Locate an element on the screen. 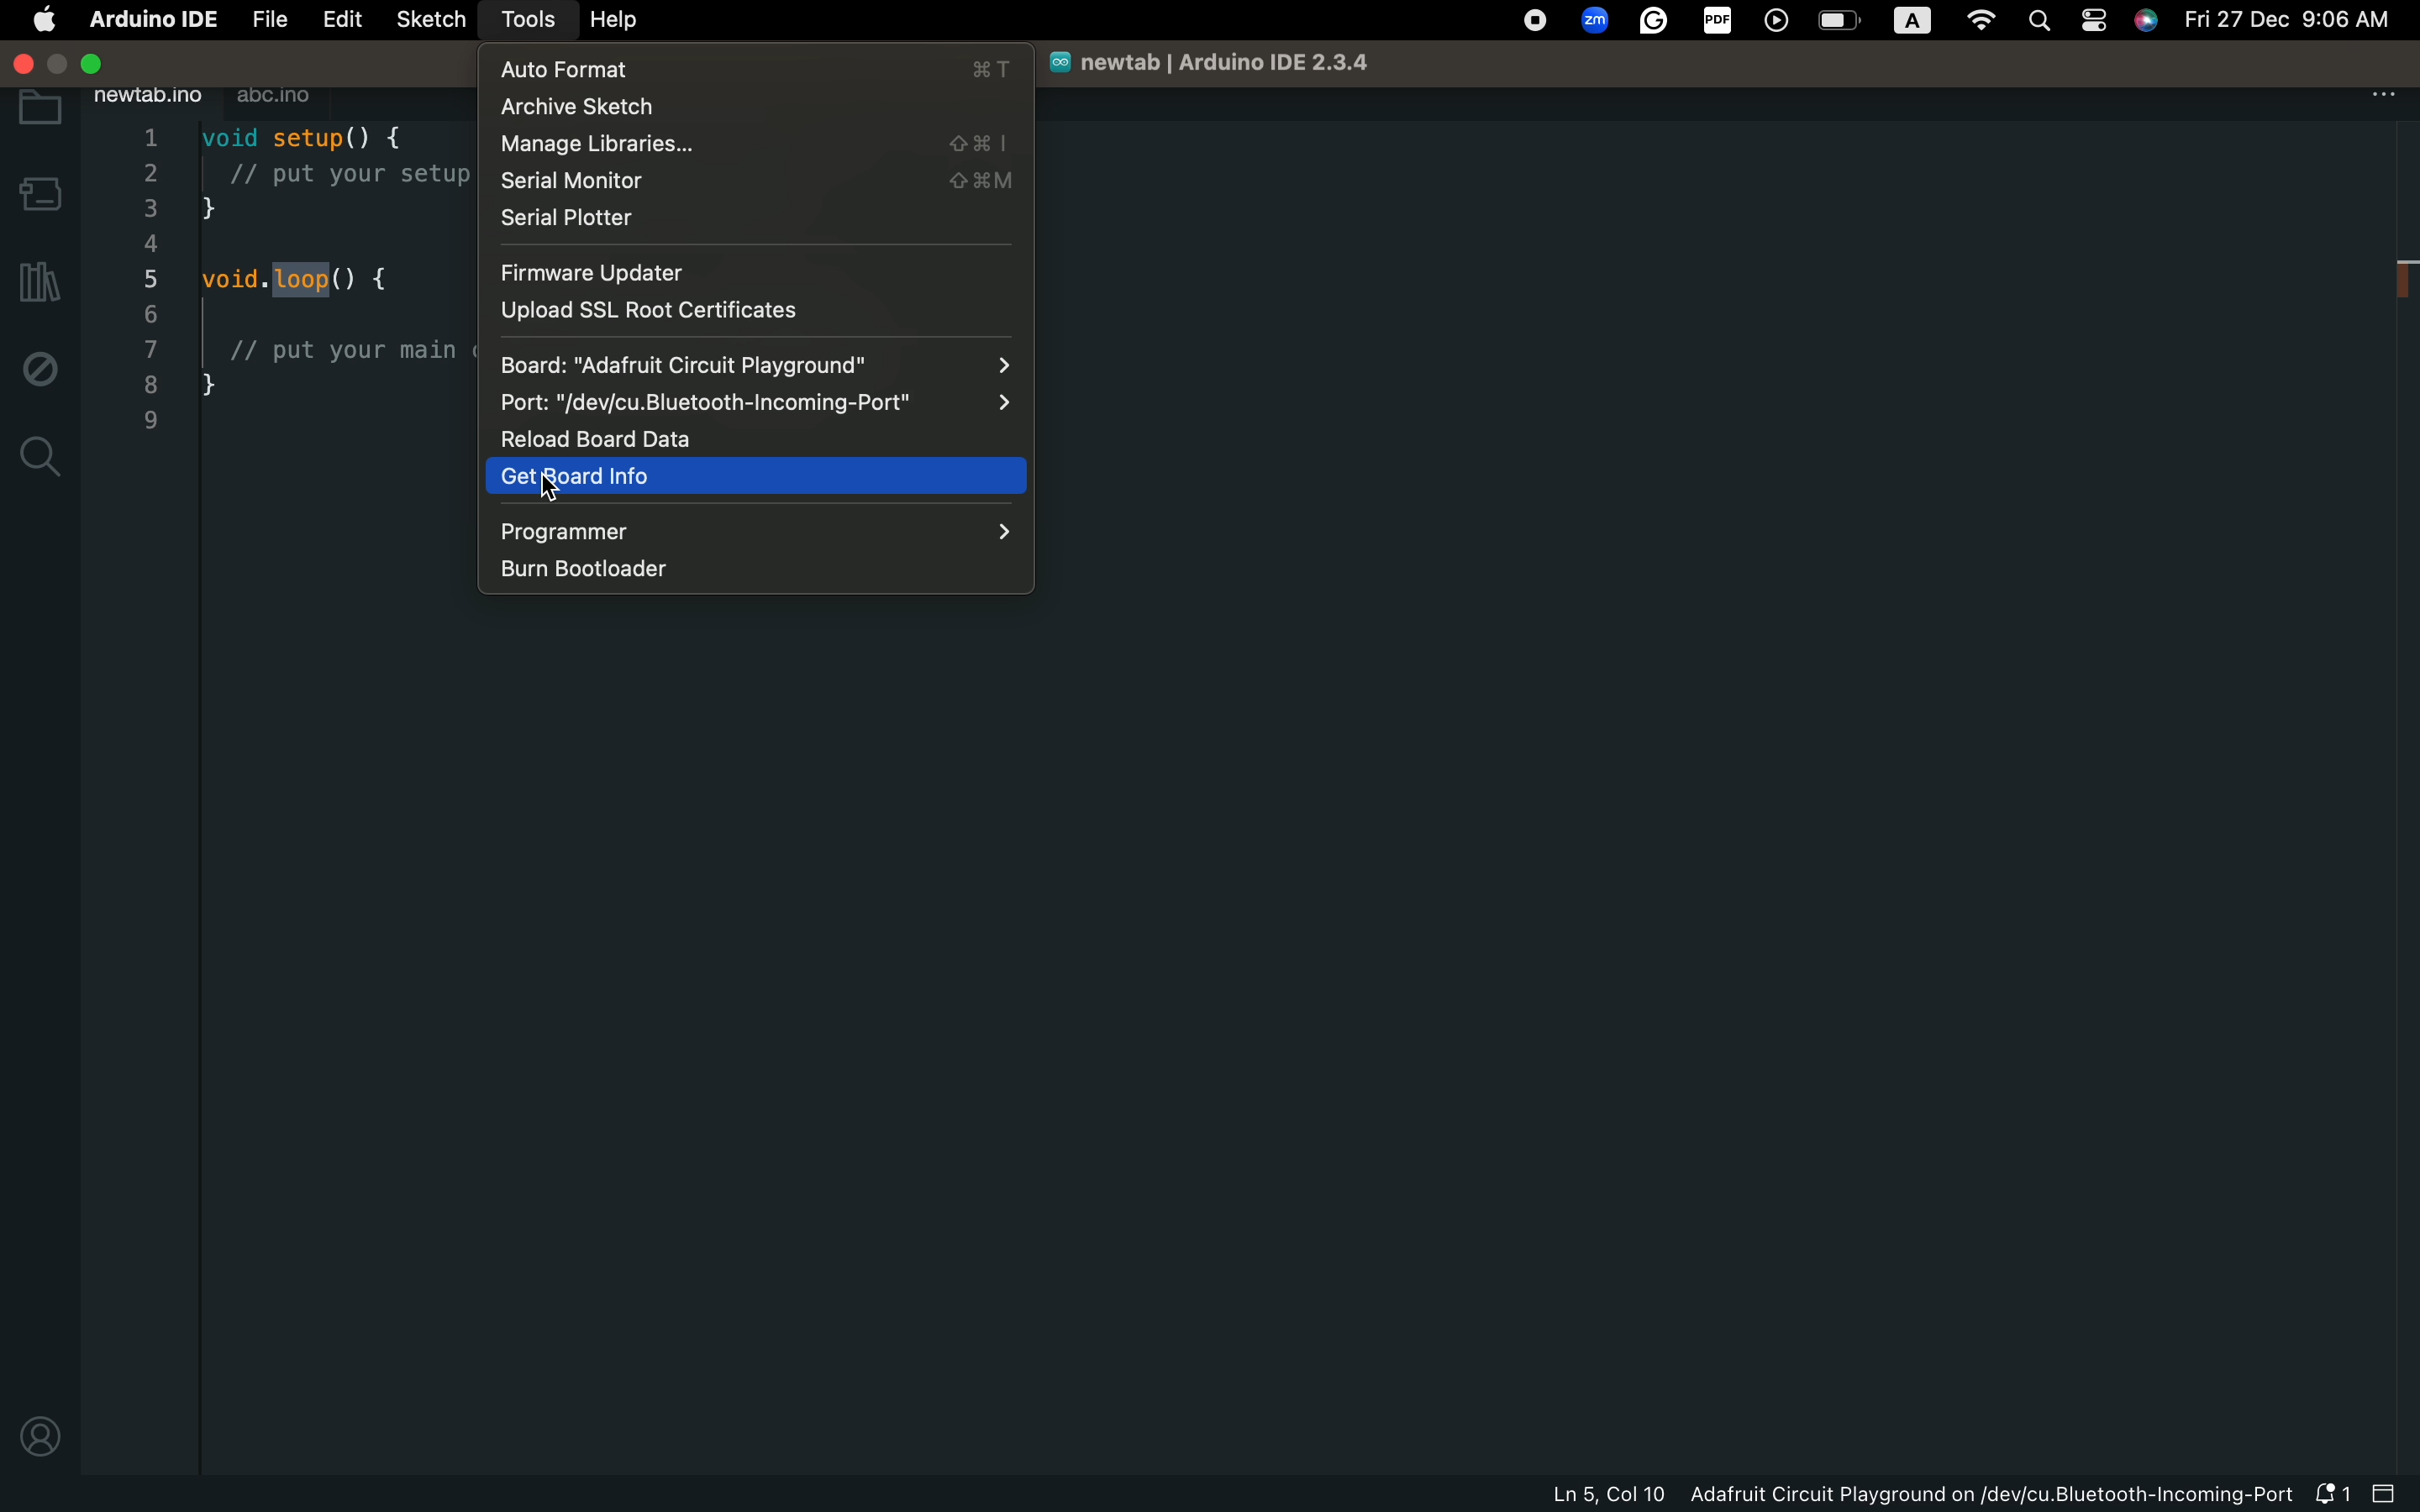 This screenshot has height=1512, width=2420. Ln 5, Col 10 is located at coordinates (1612, 1496).